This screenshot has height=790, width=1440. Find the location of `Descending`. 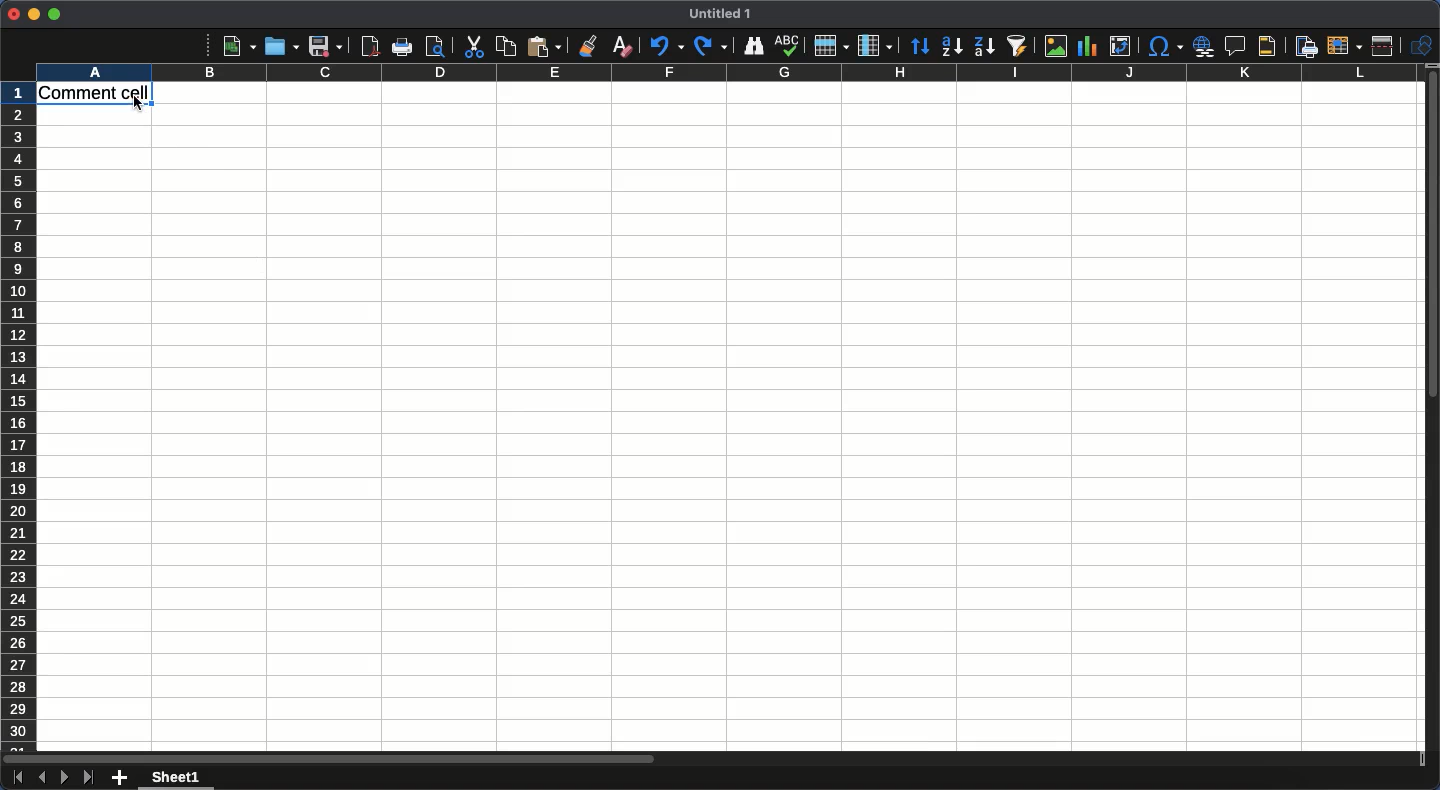

Descending is located at coordinates (982, 45).